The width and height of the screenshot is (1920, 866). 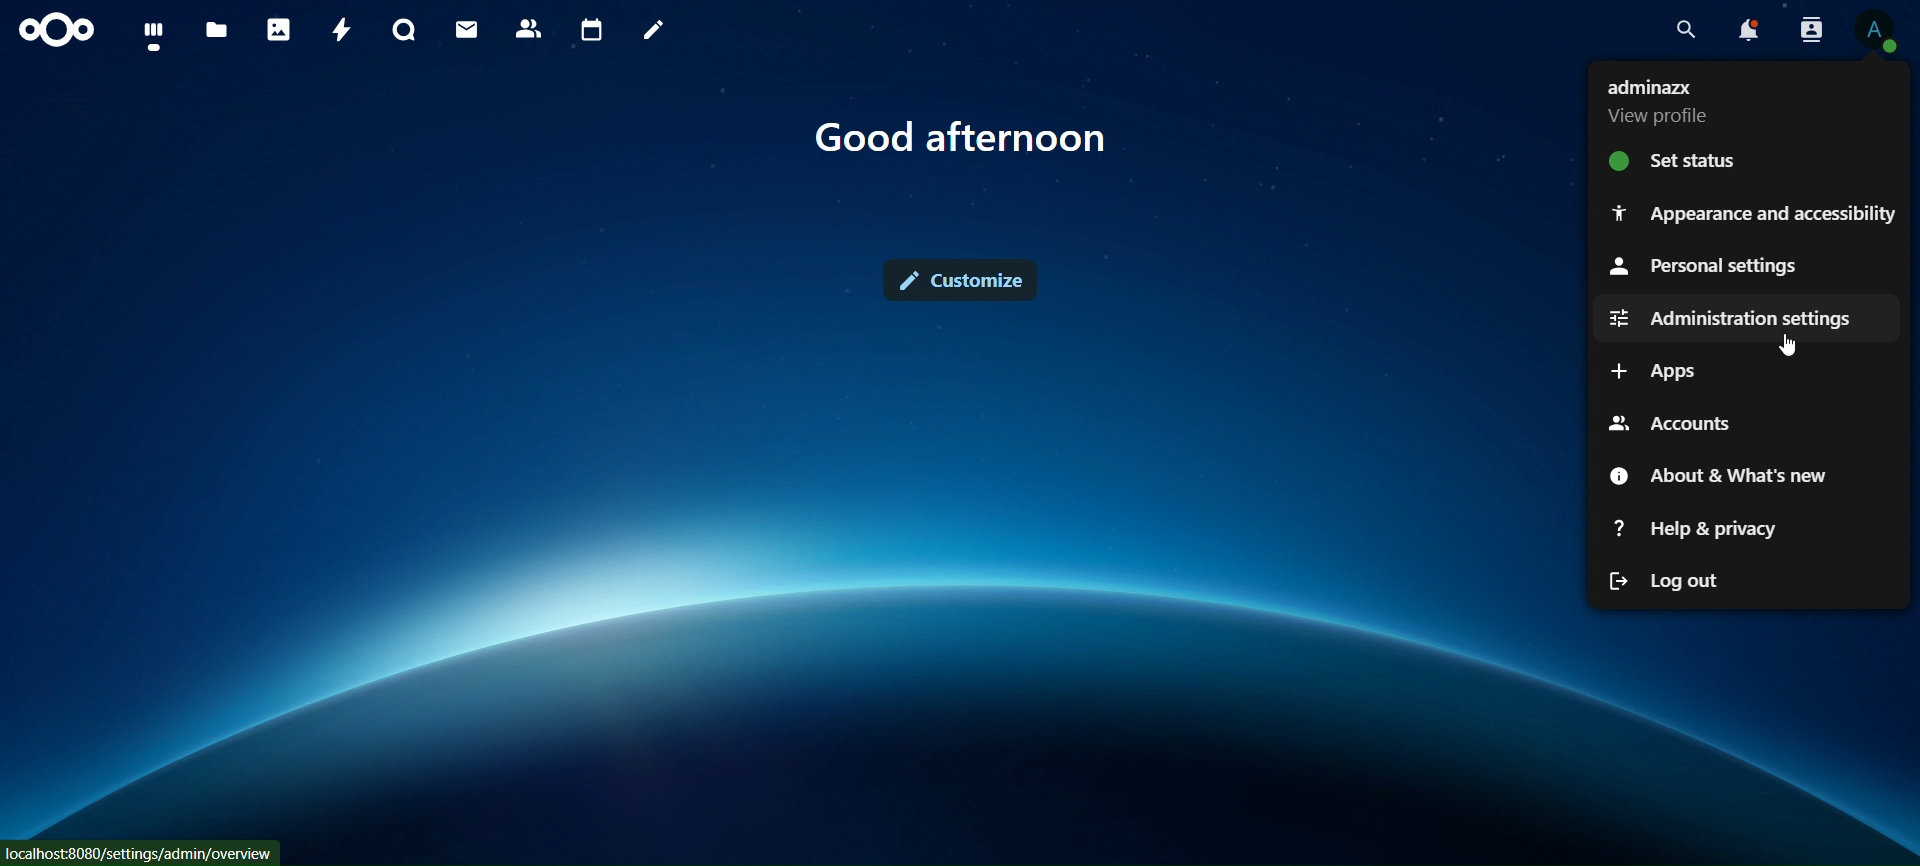 What do you see at coordinates (463, 30) in the screenshot?
I see `mail` at bounding box center [463, 30].